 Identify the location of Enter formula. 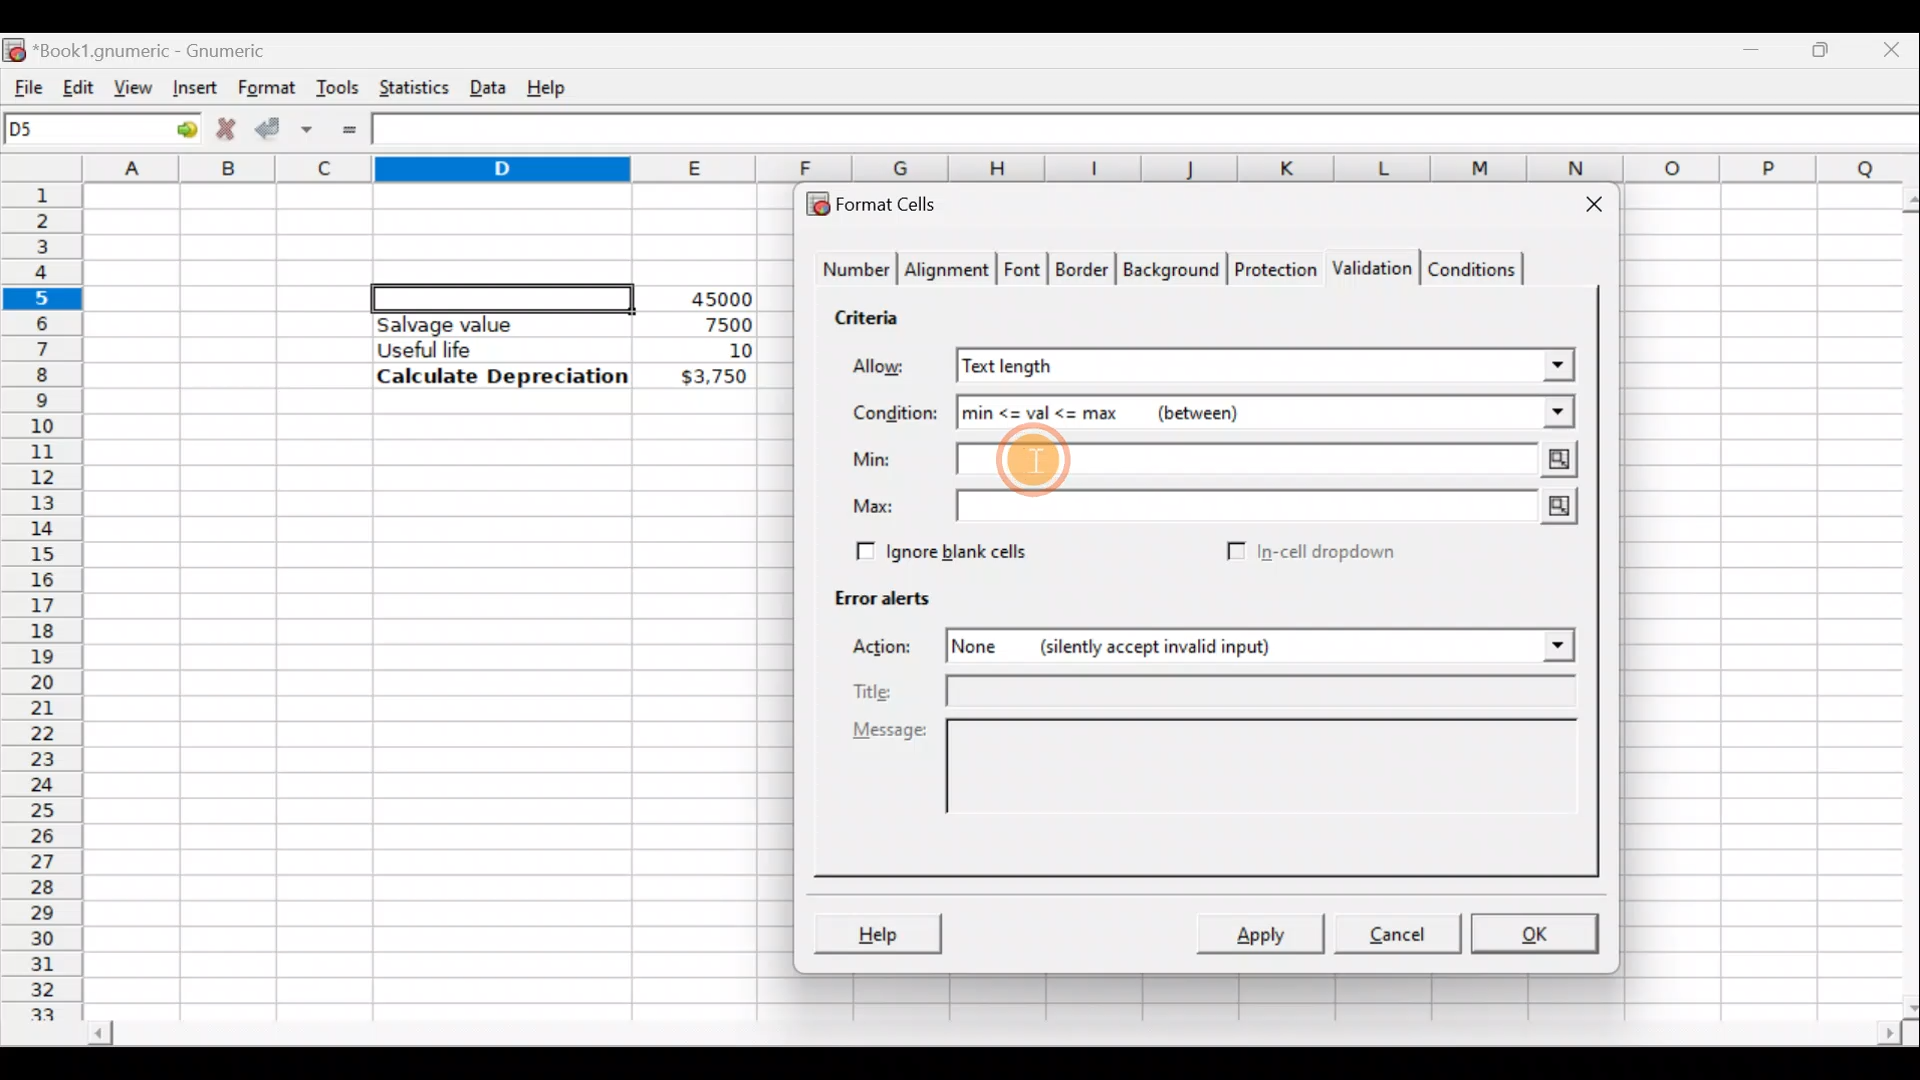
(349, 130).